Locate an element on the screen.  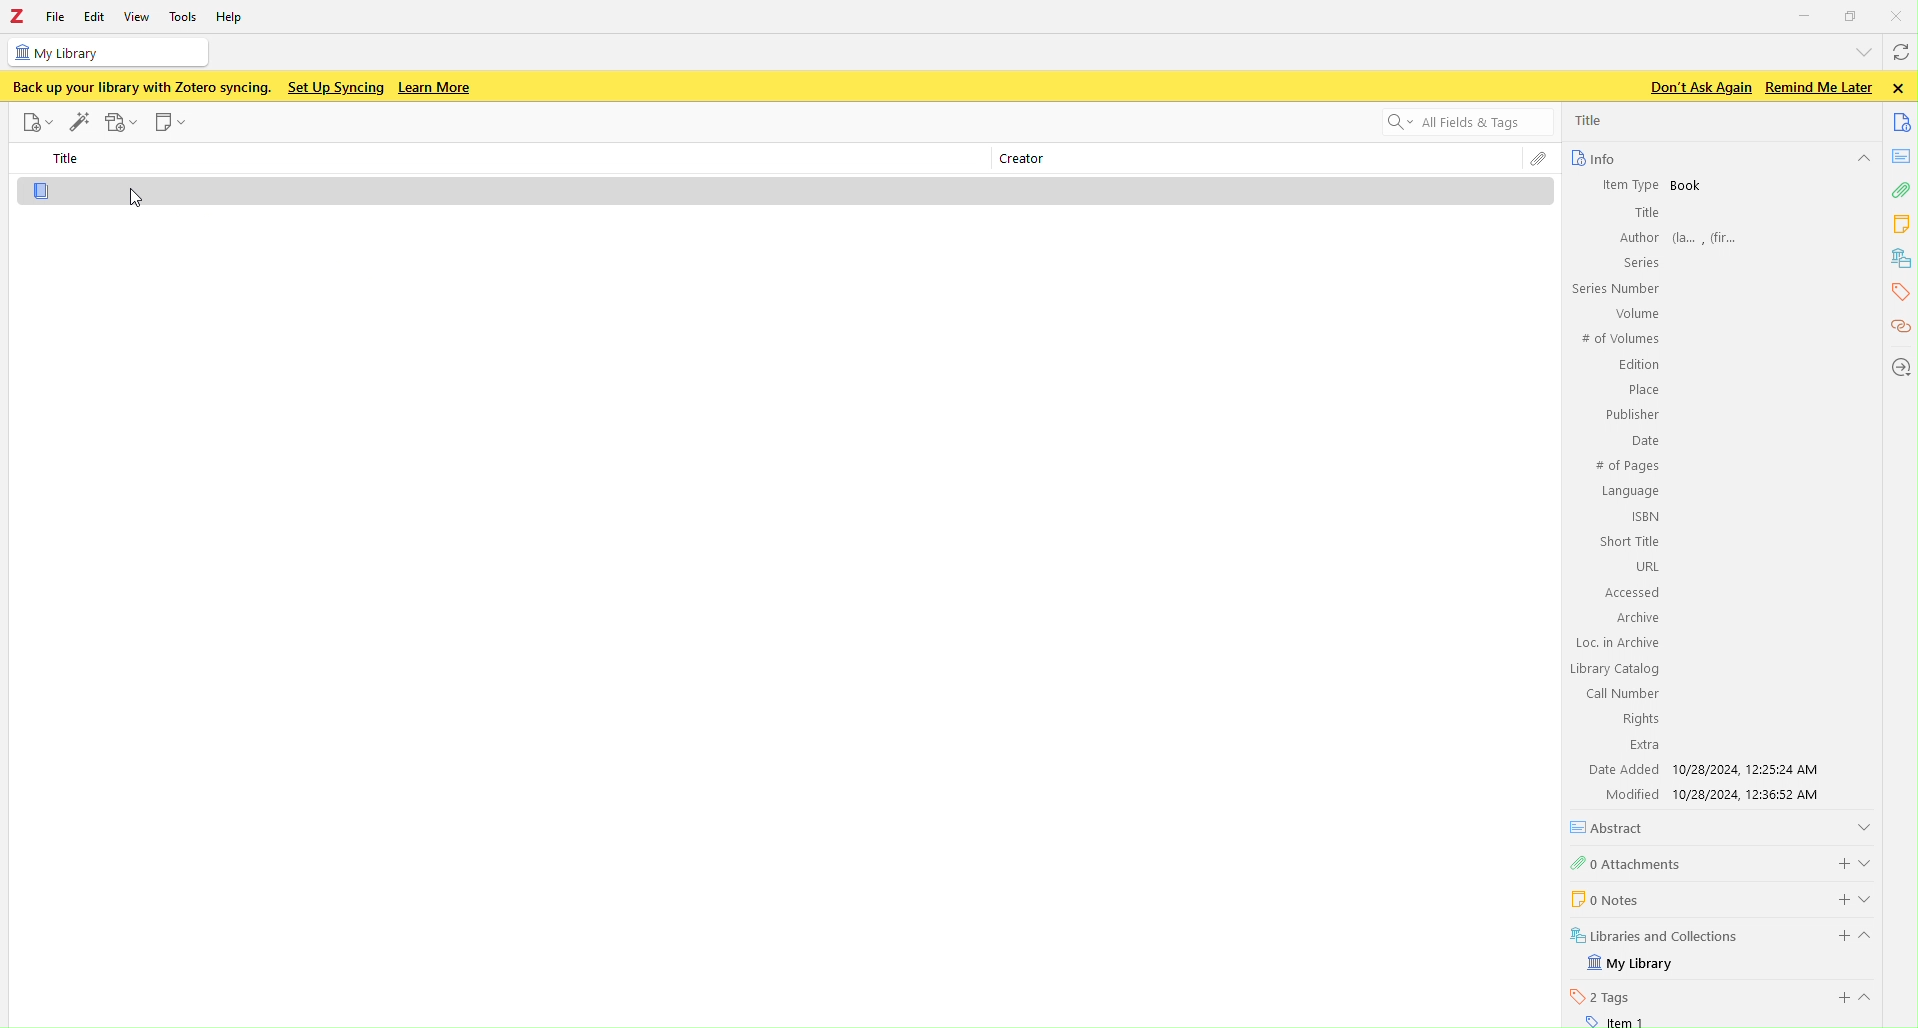
Short Title is located at coordinates (1631, 541).